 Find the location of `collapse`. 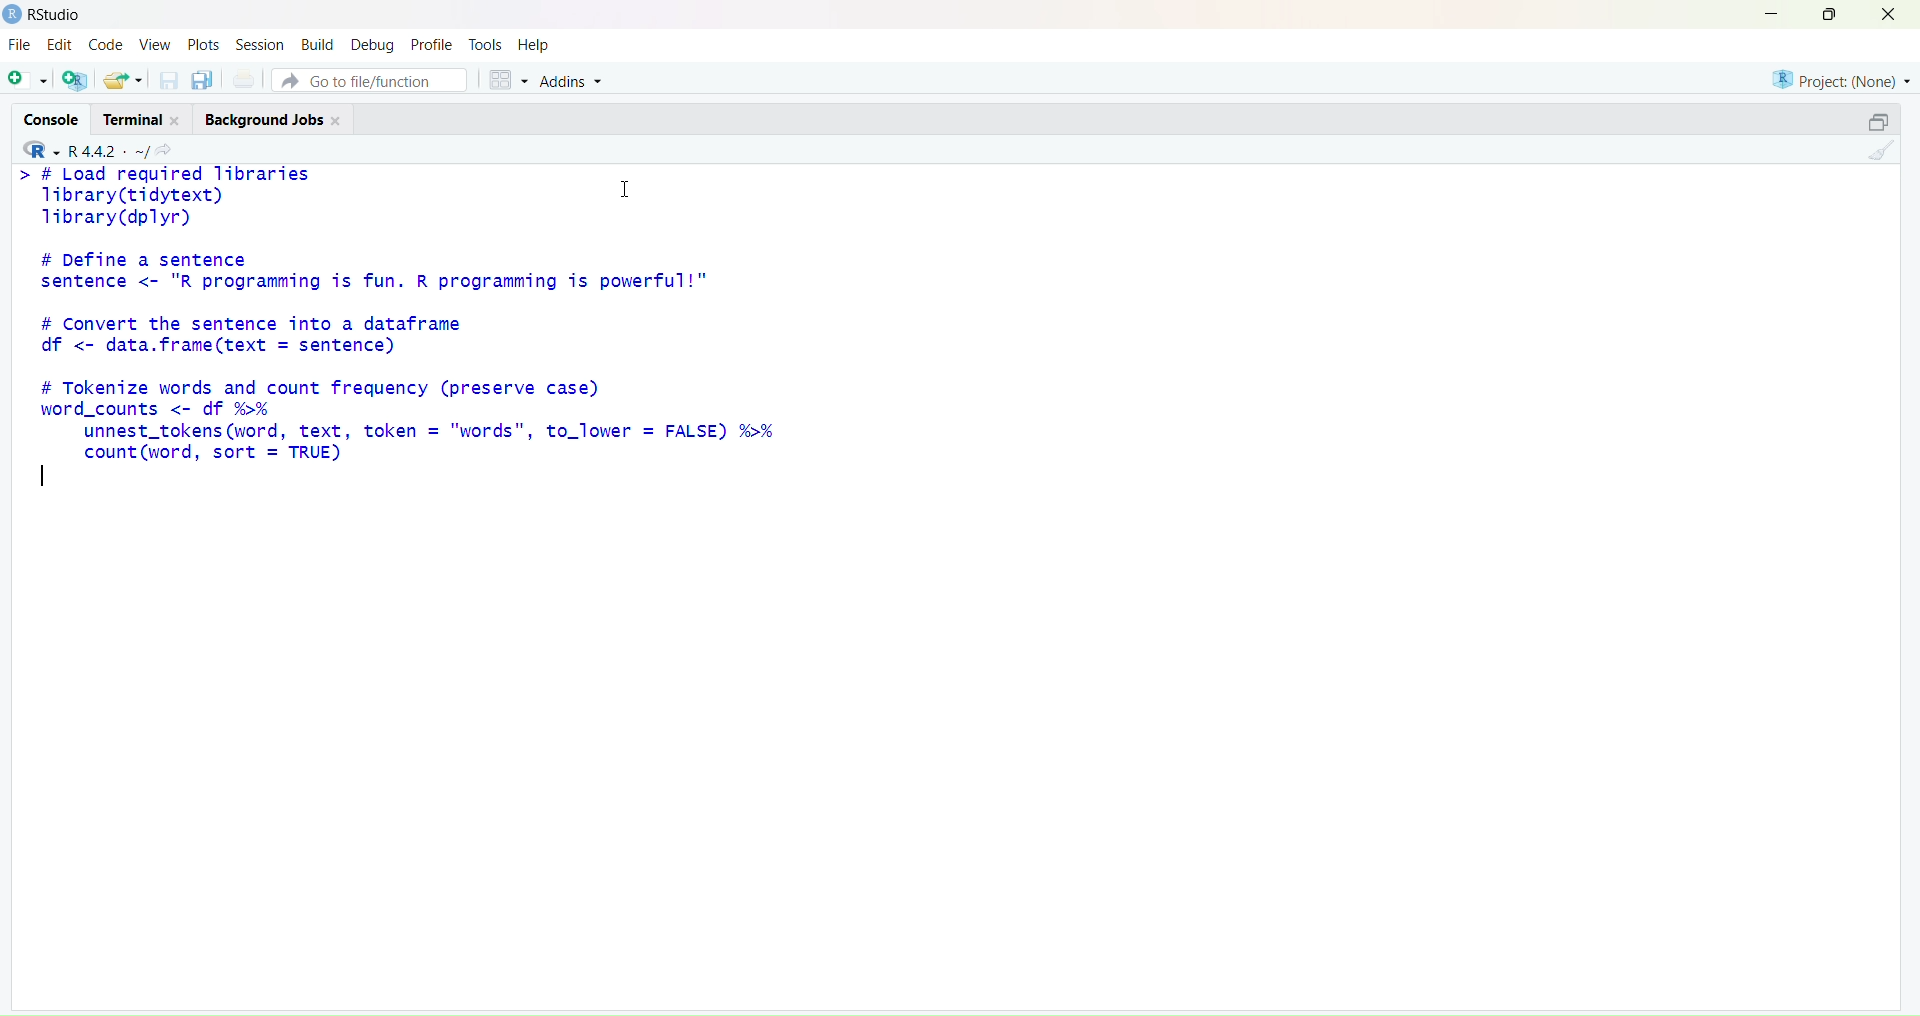

collapse is located at coordinates (1881, 121).